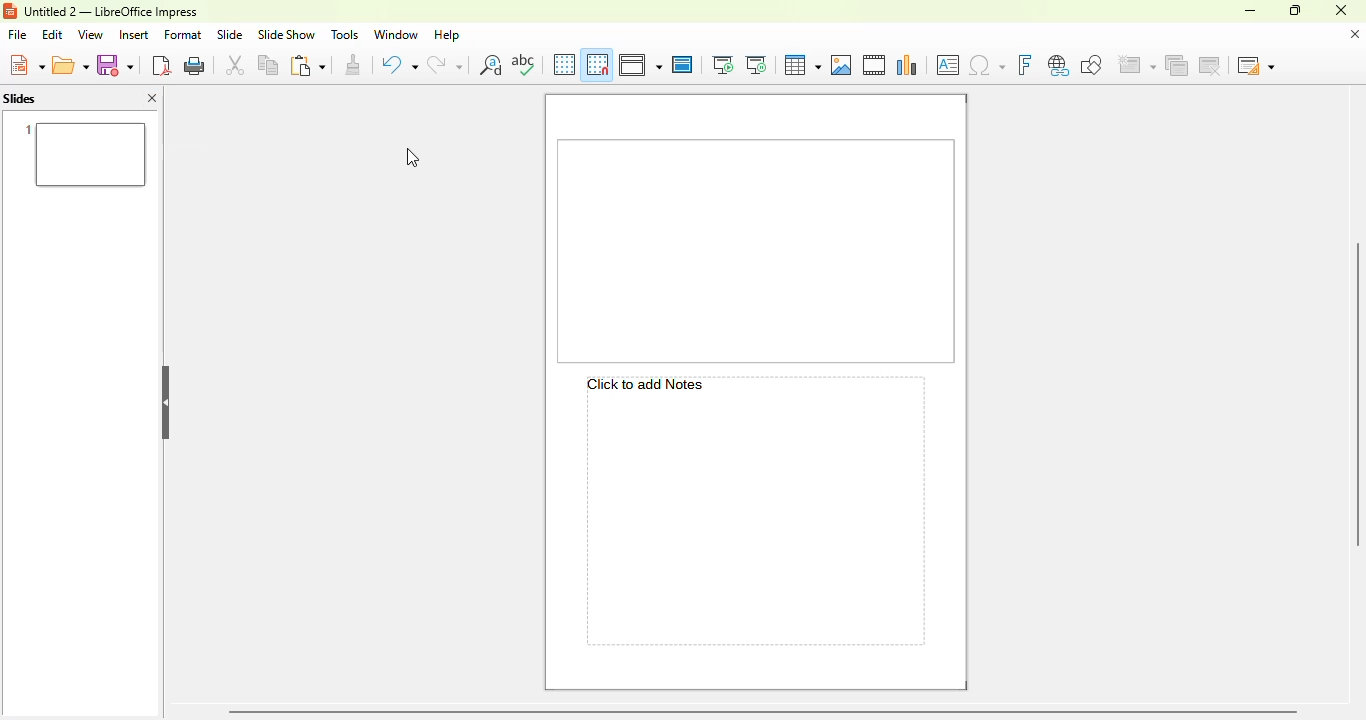  What do you see at coordinates (398, 65) in the screenshot?
I see `undo` at bounding box center [398, 65].